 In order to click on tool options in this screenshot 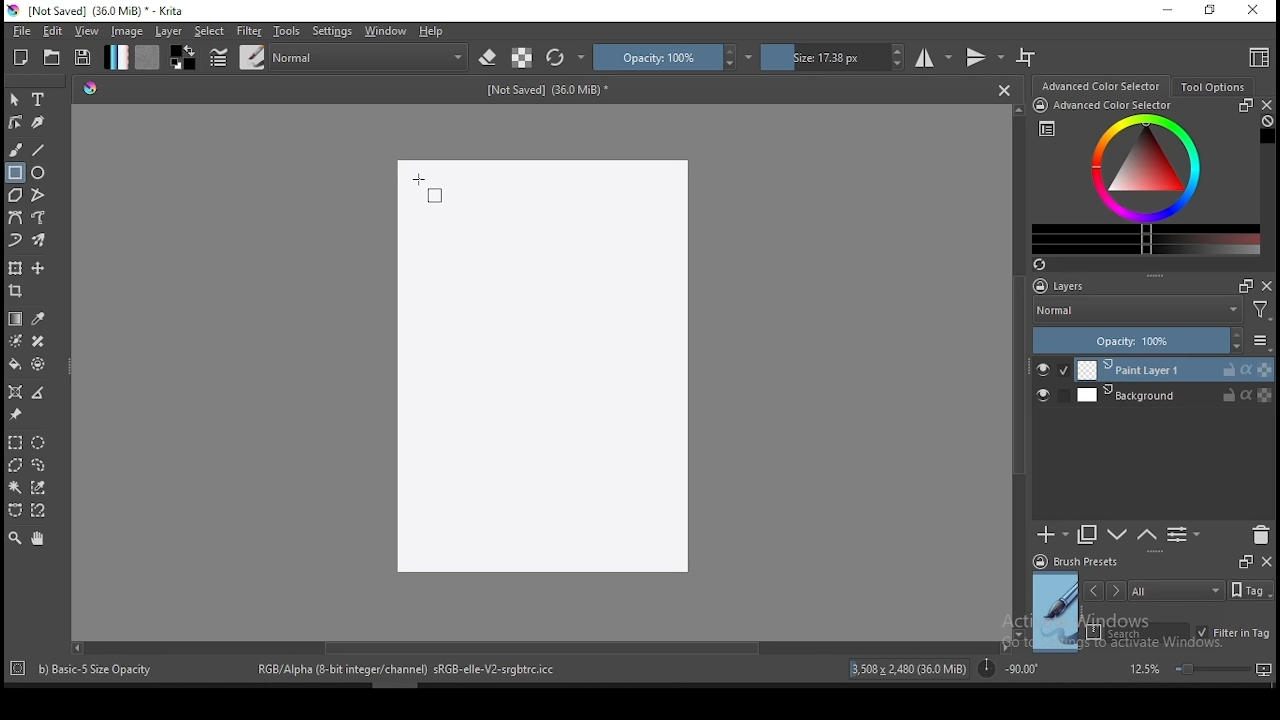, I will do `click(1214, 87)`.